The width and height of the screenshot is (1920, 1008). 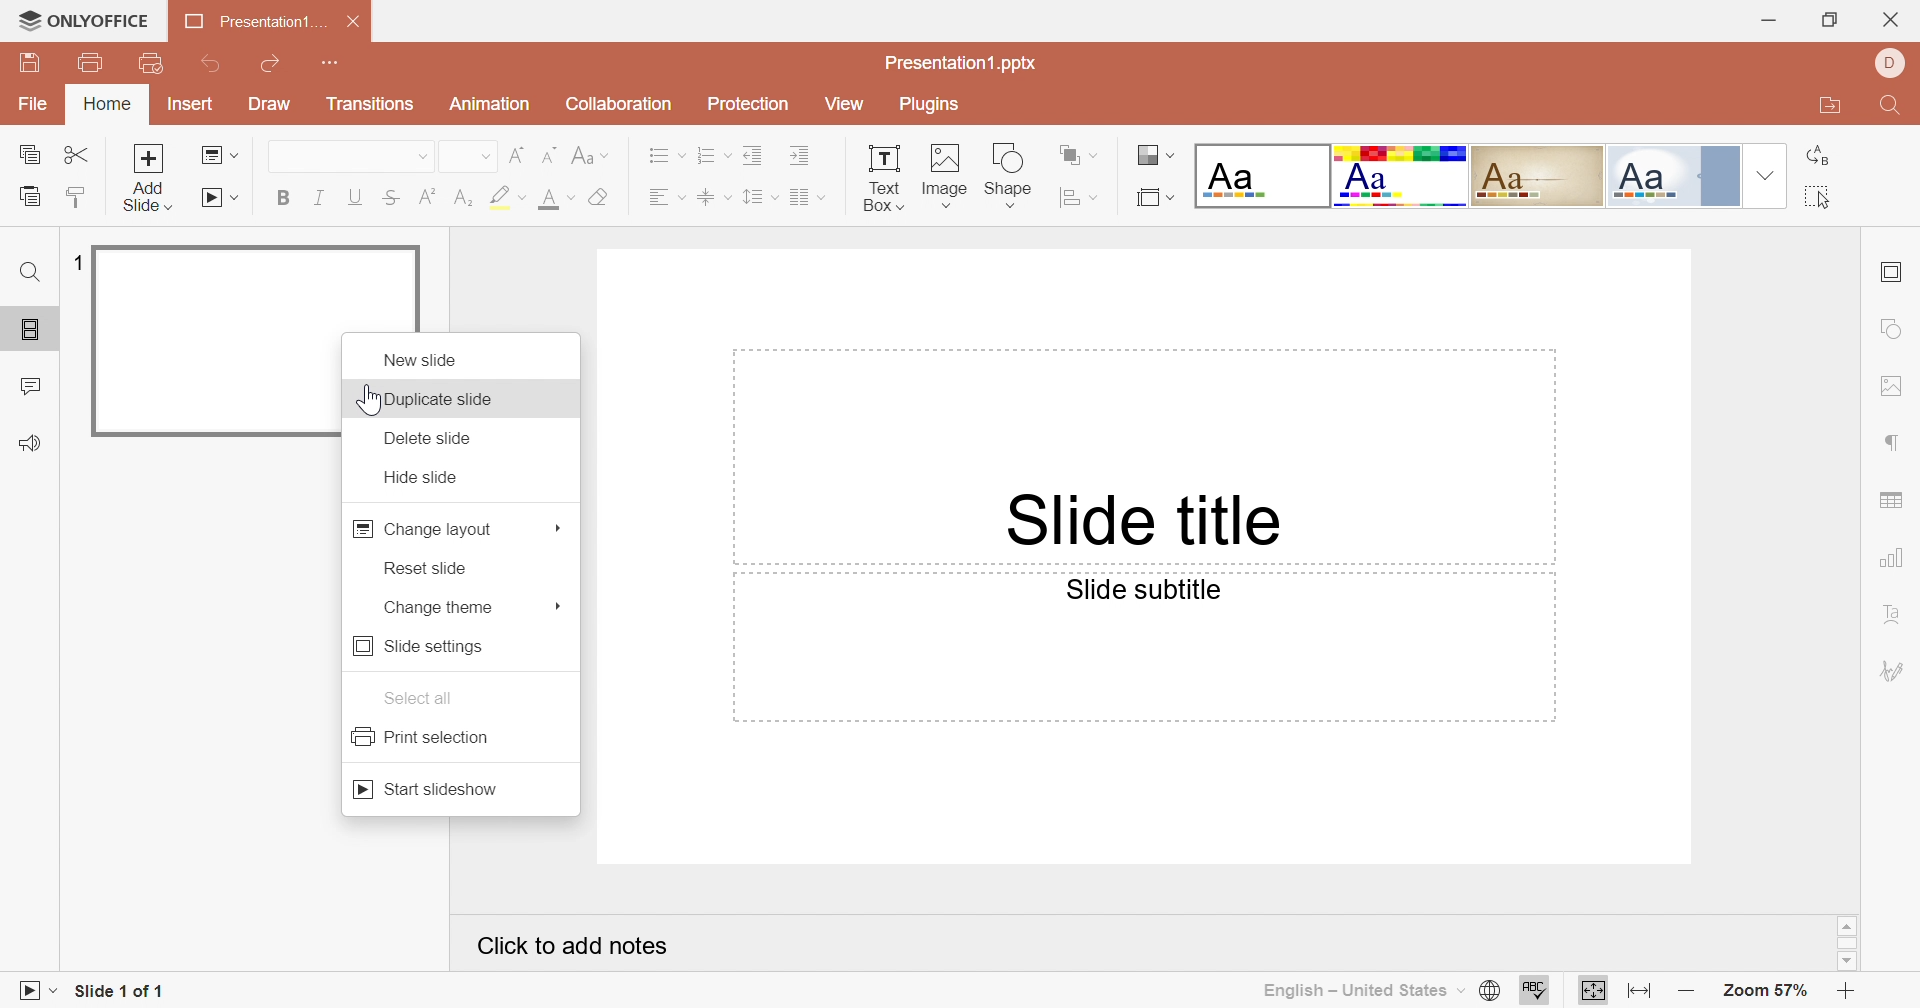 What do you see at coordinates (25, 331) in the screenshot?
I see `Slides` at bounding box center [25, 331].